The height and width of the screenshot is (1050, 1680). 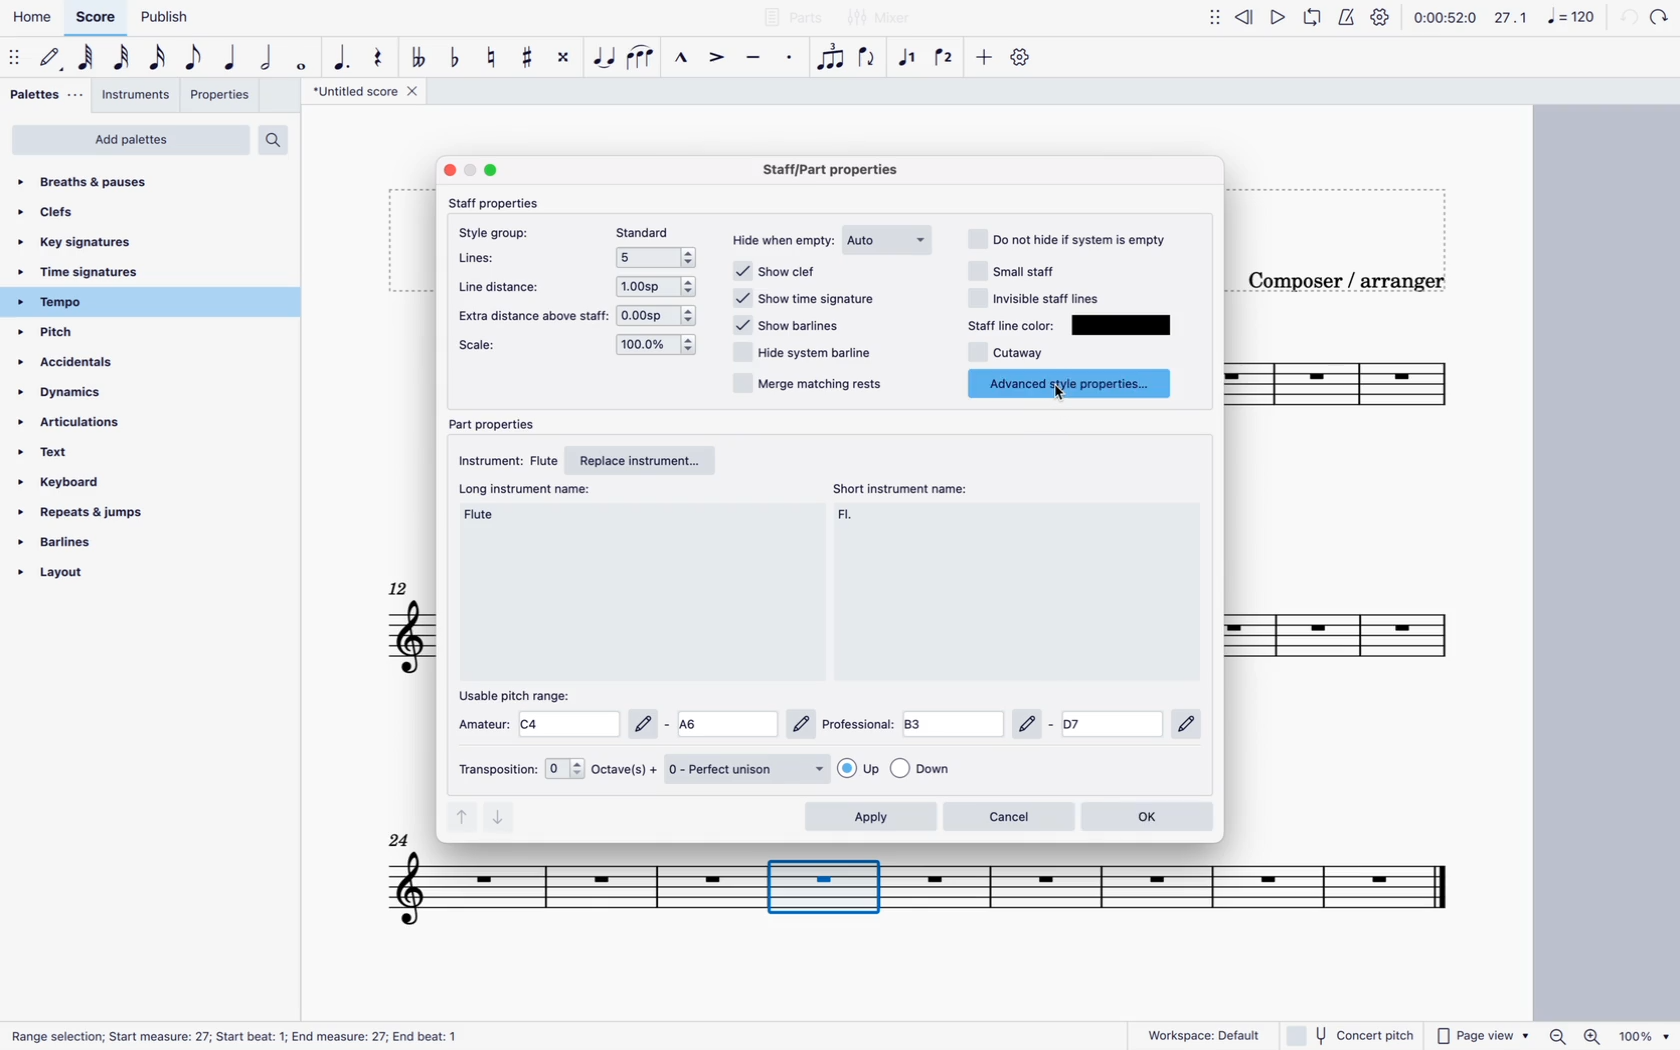 What do you see at coordinates (503, 821) in the screenshot?
I see `down` at bounding box center [503, 821].